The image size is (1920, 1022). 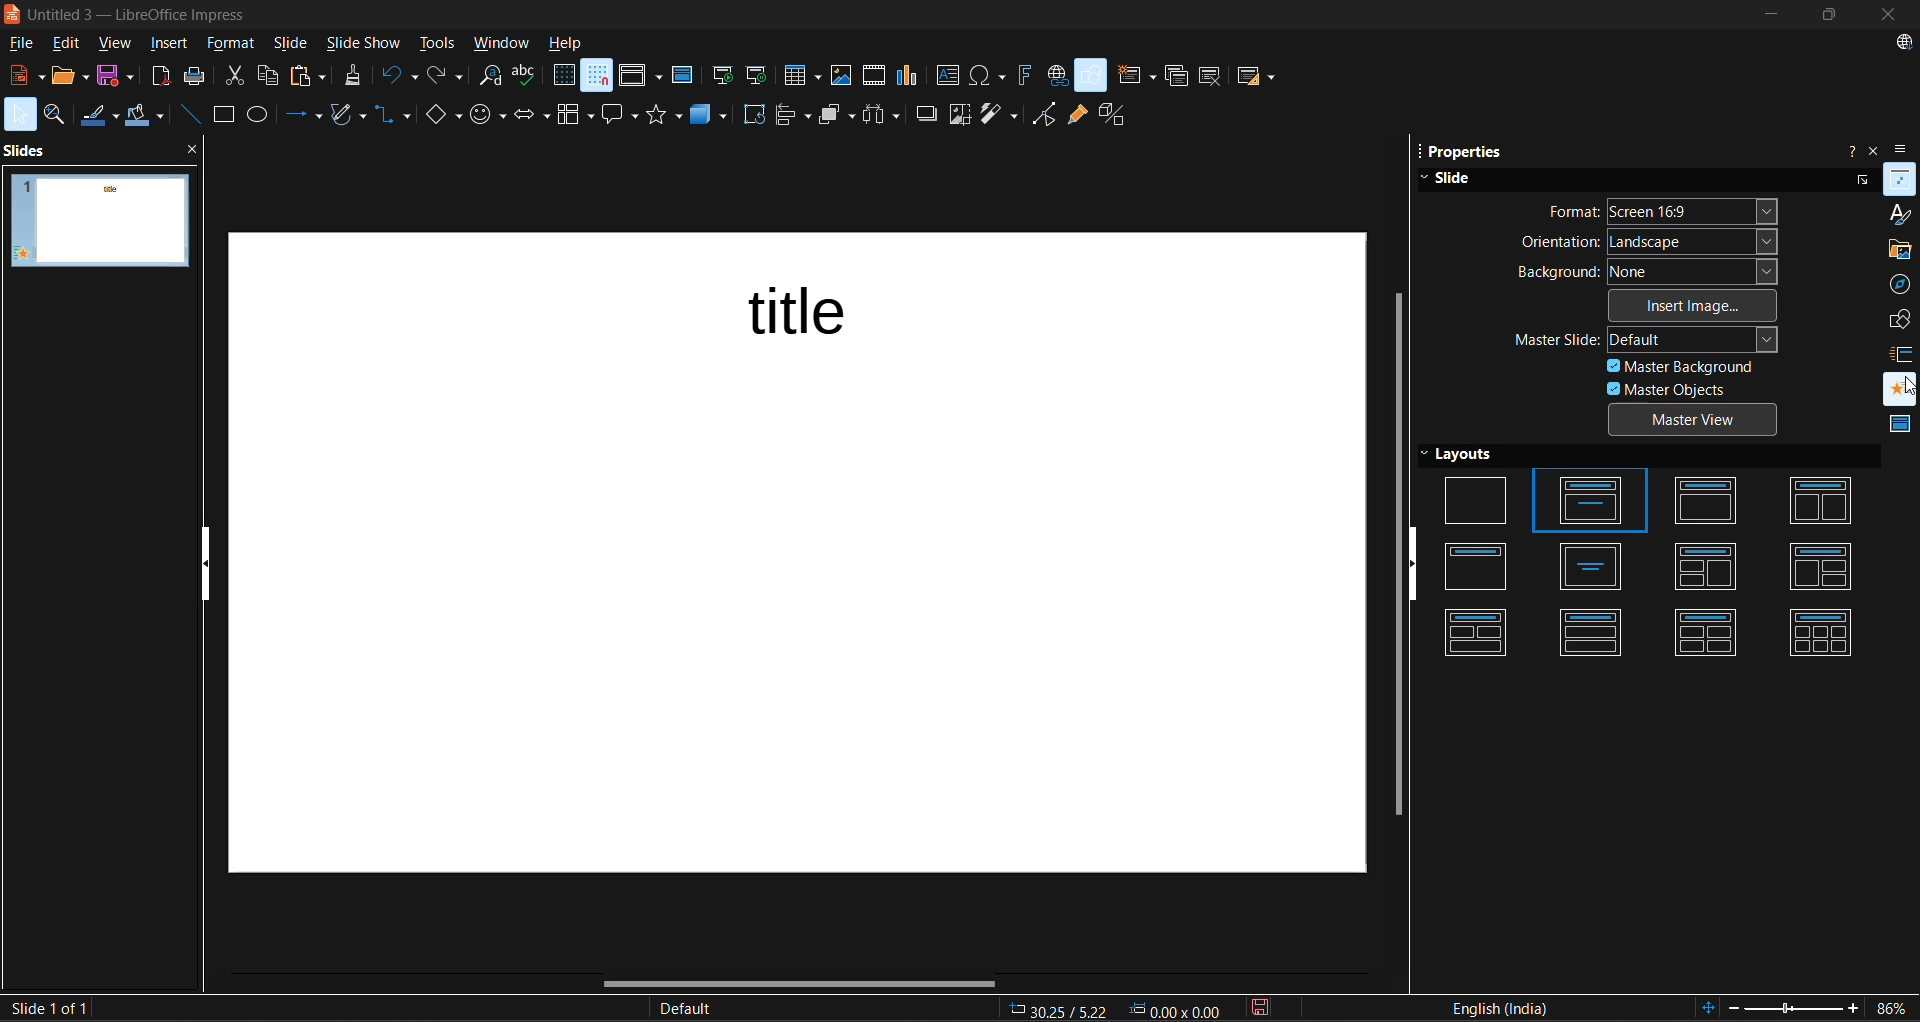 What do you see at coordinates (312, 76) in the screenshot?
I see `paste` at bounding box center [312, 76].